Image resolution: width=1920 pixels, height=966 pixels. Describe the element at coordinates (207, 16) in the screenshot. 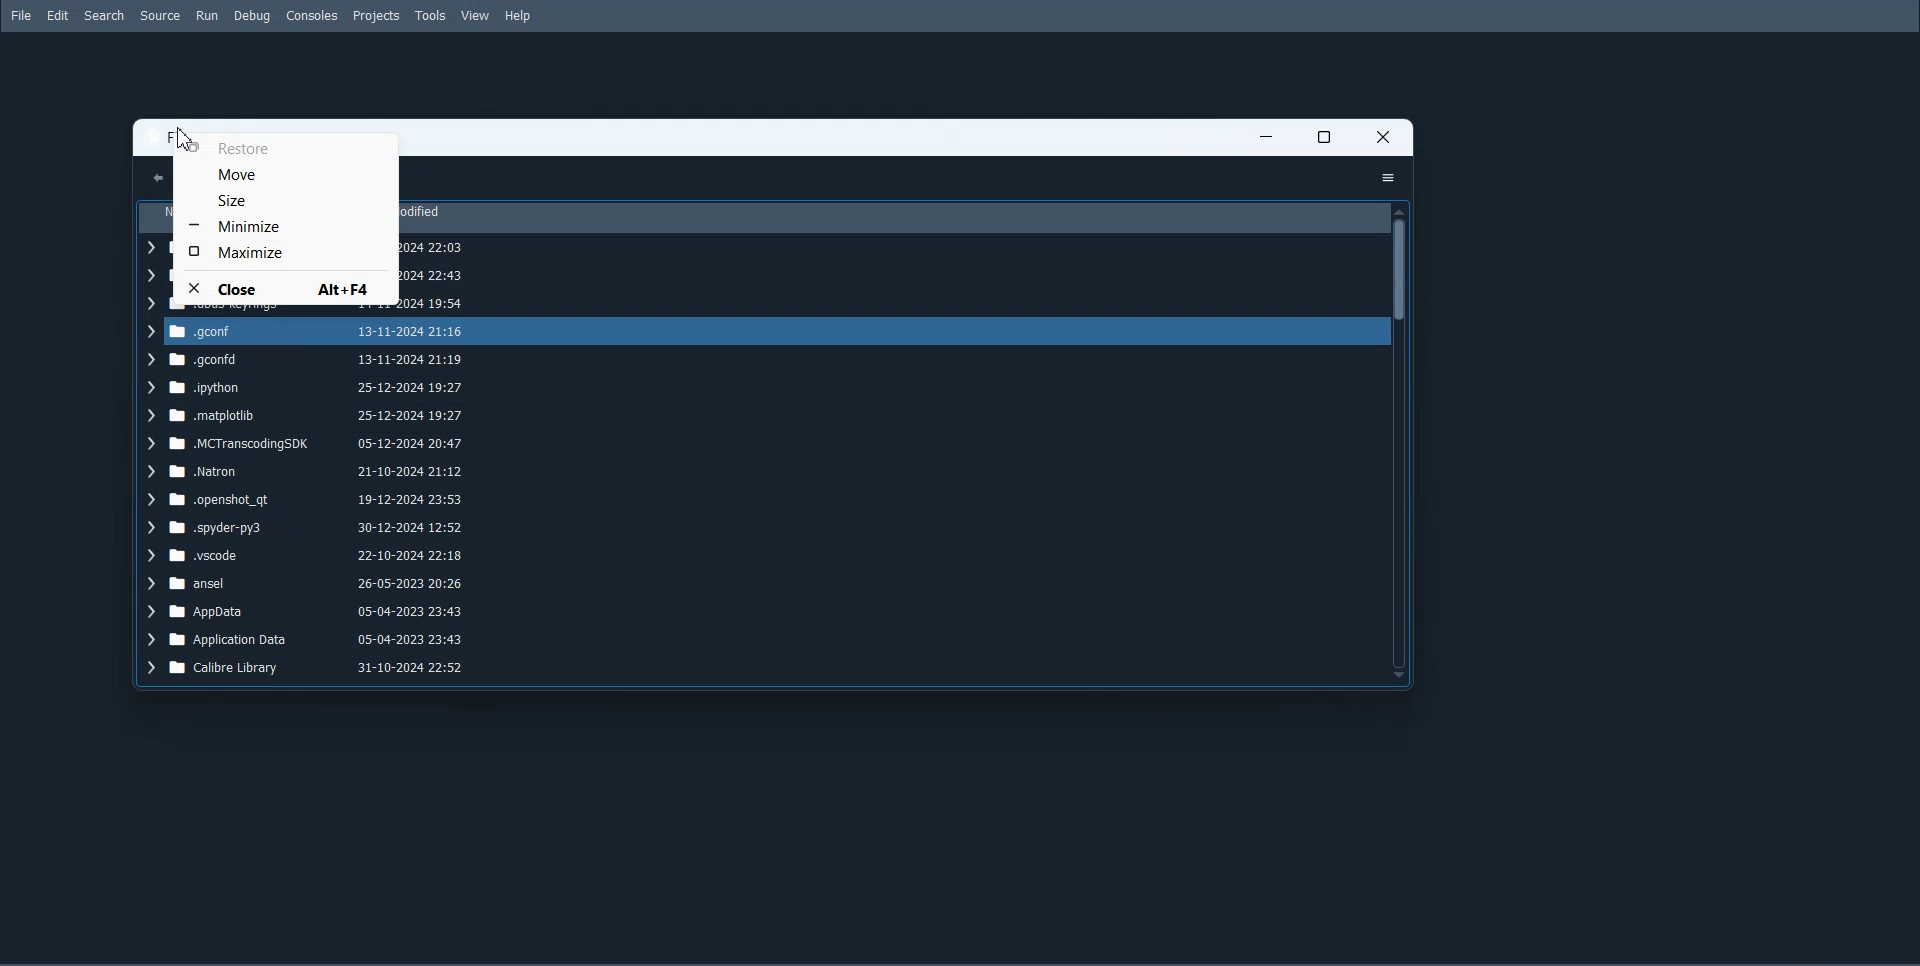

I see `Run` at that location.